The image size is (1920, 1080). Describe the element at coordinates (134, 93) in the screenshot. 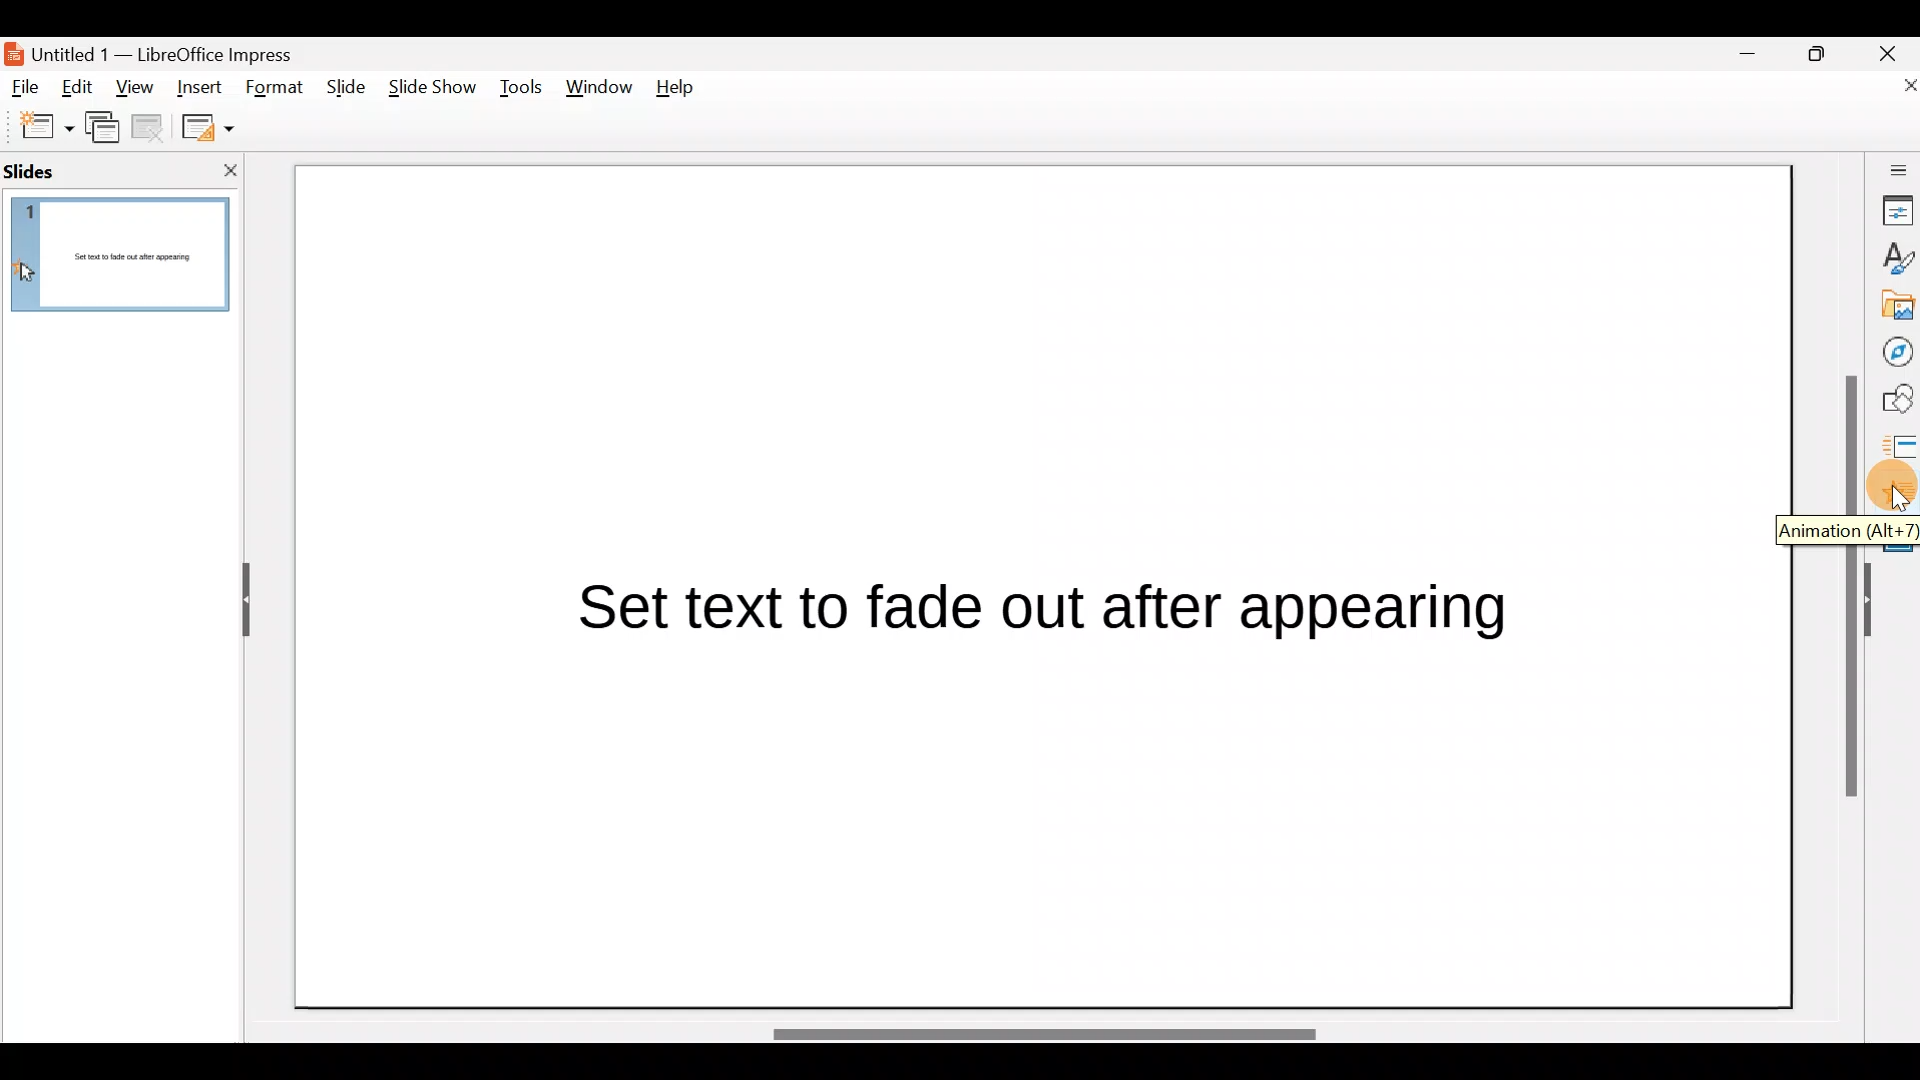

I see `View` at that location.